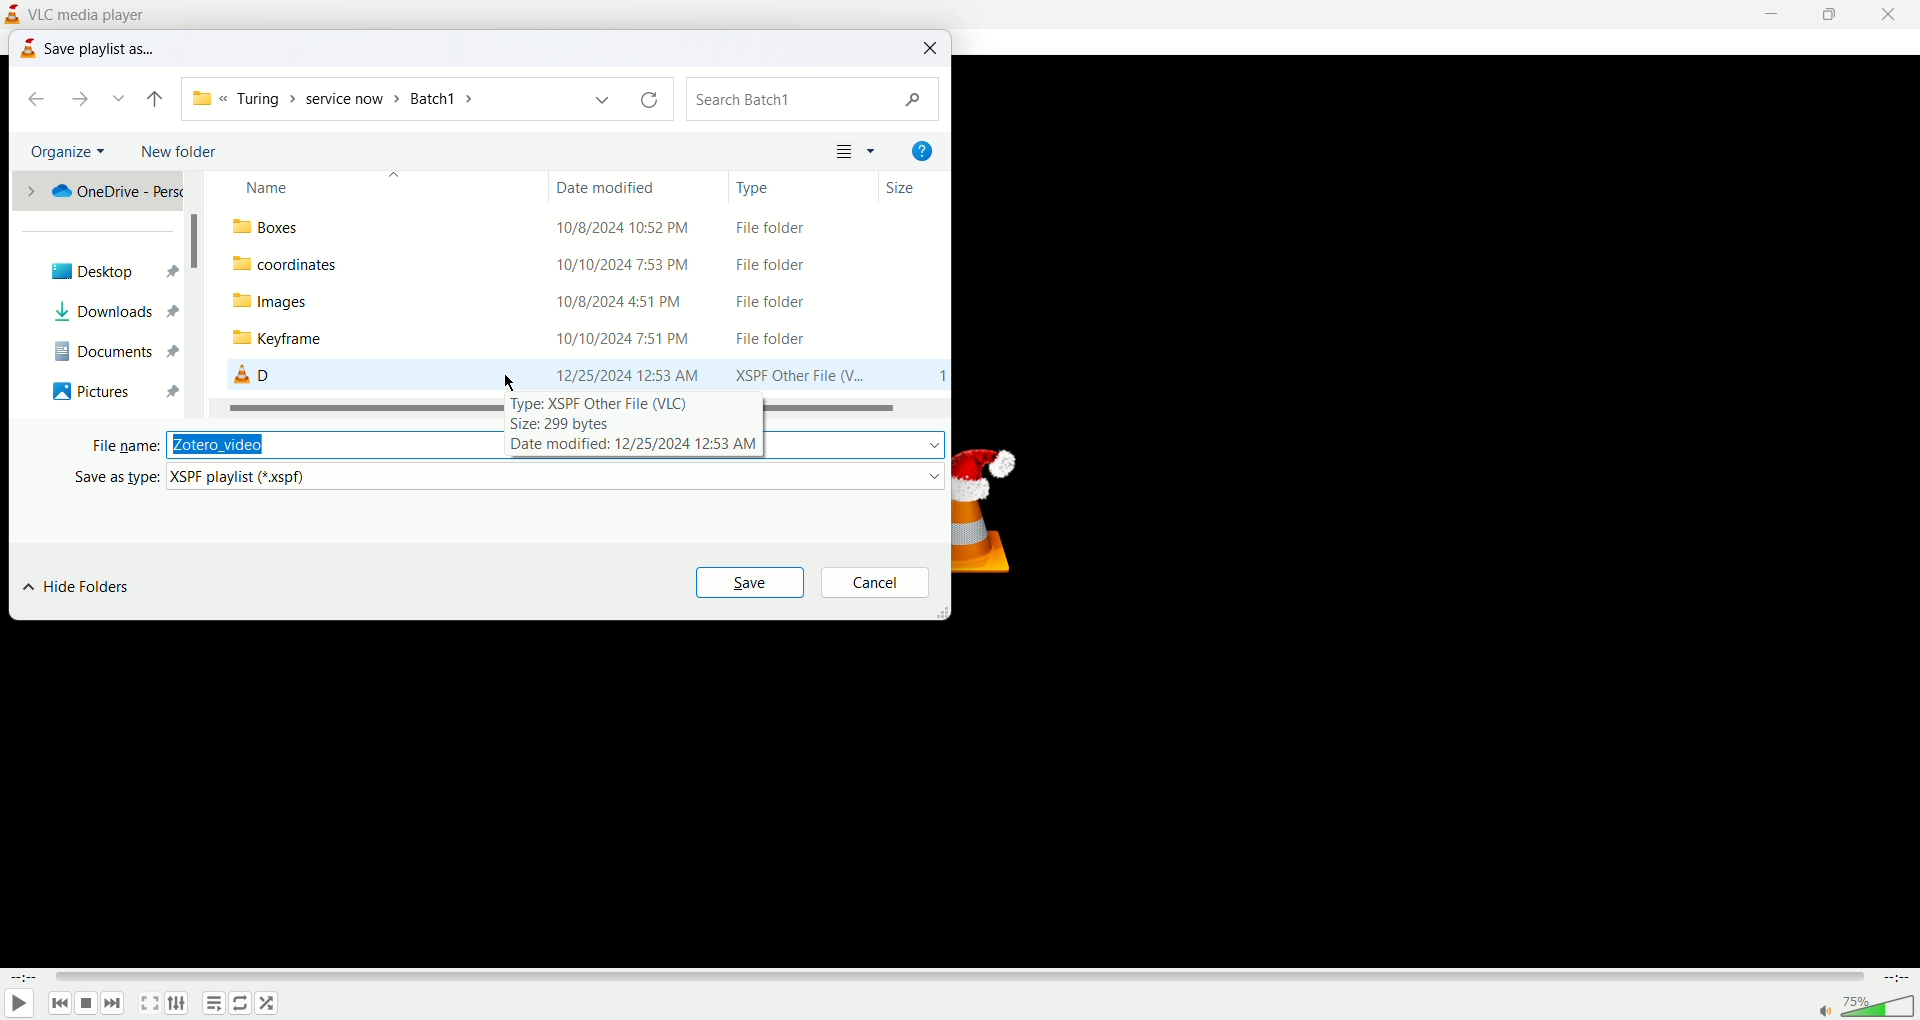  I want to click on random, so click(267, 1005).